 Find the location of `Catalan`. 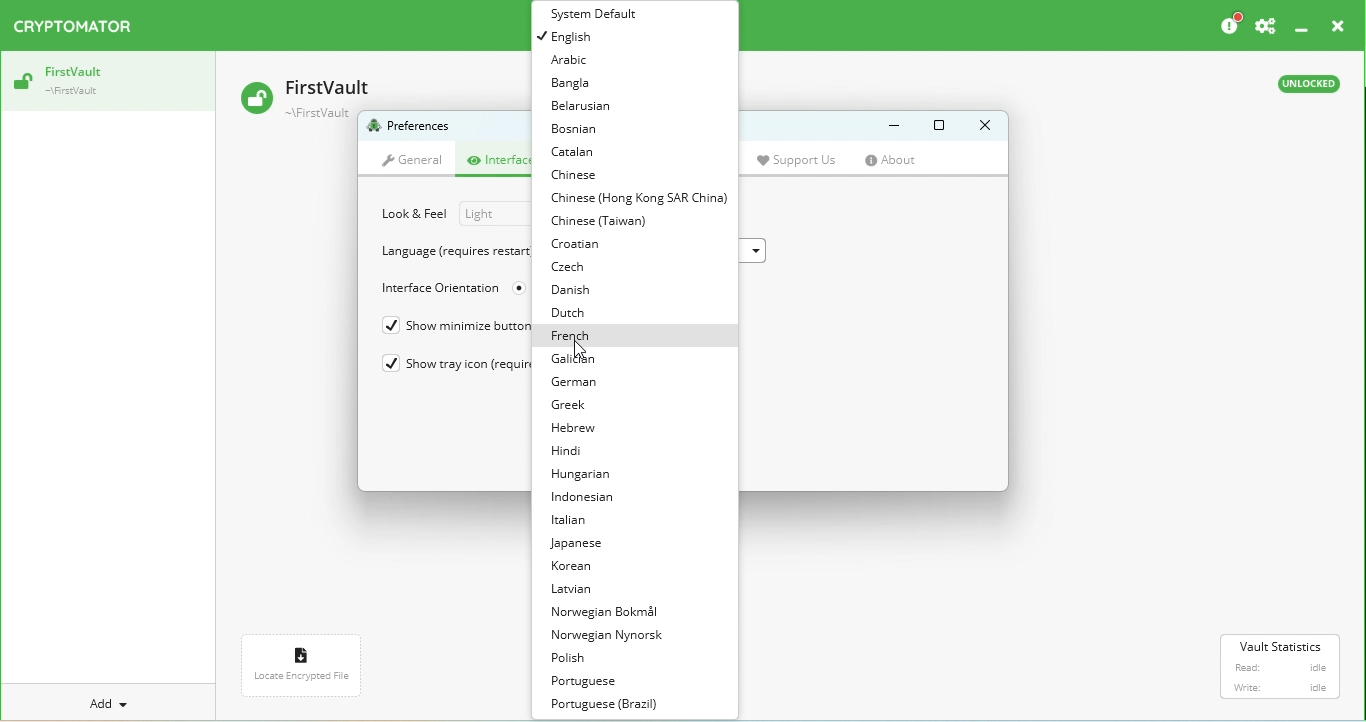

Catalan is located at coordinates (579, 155).